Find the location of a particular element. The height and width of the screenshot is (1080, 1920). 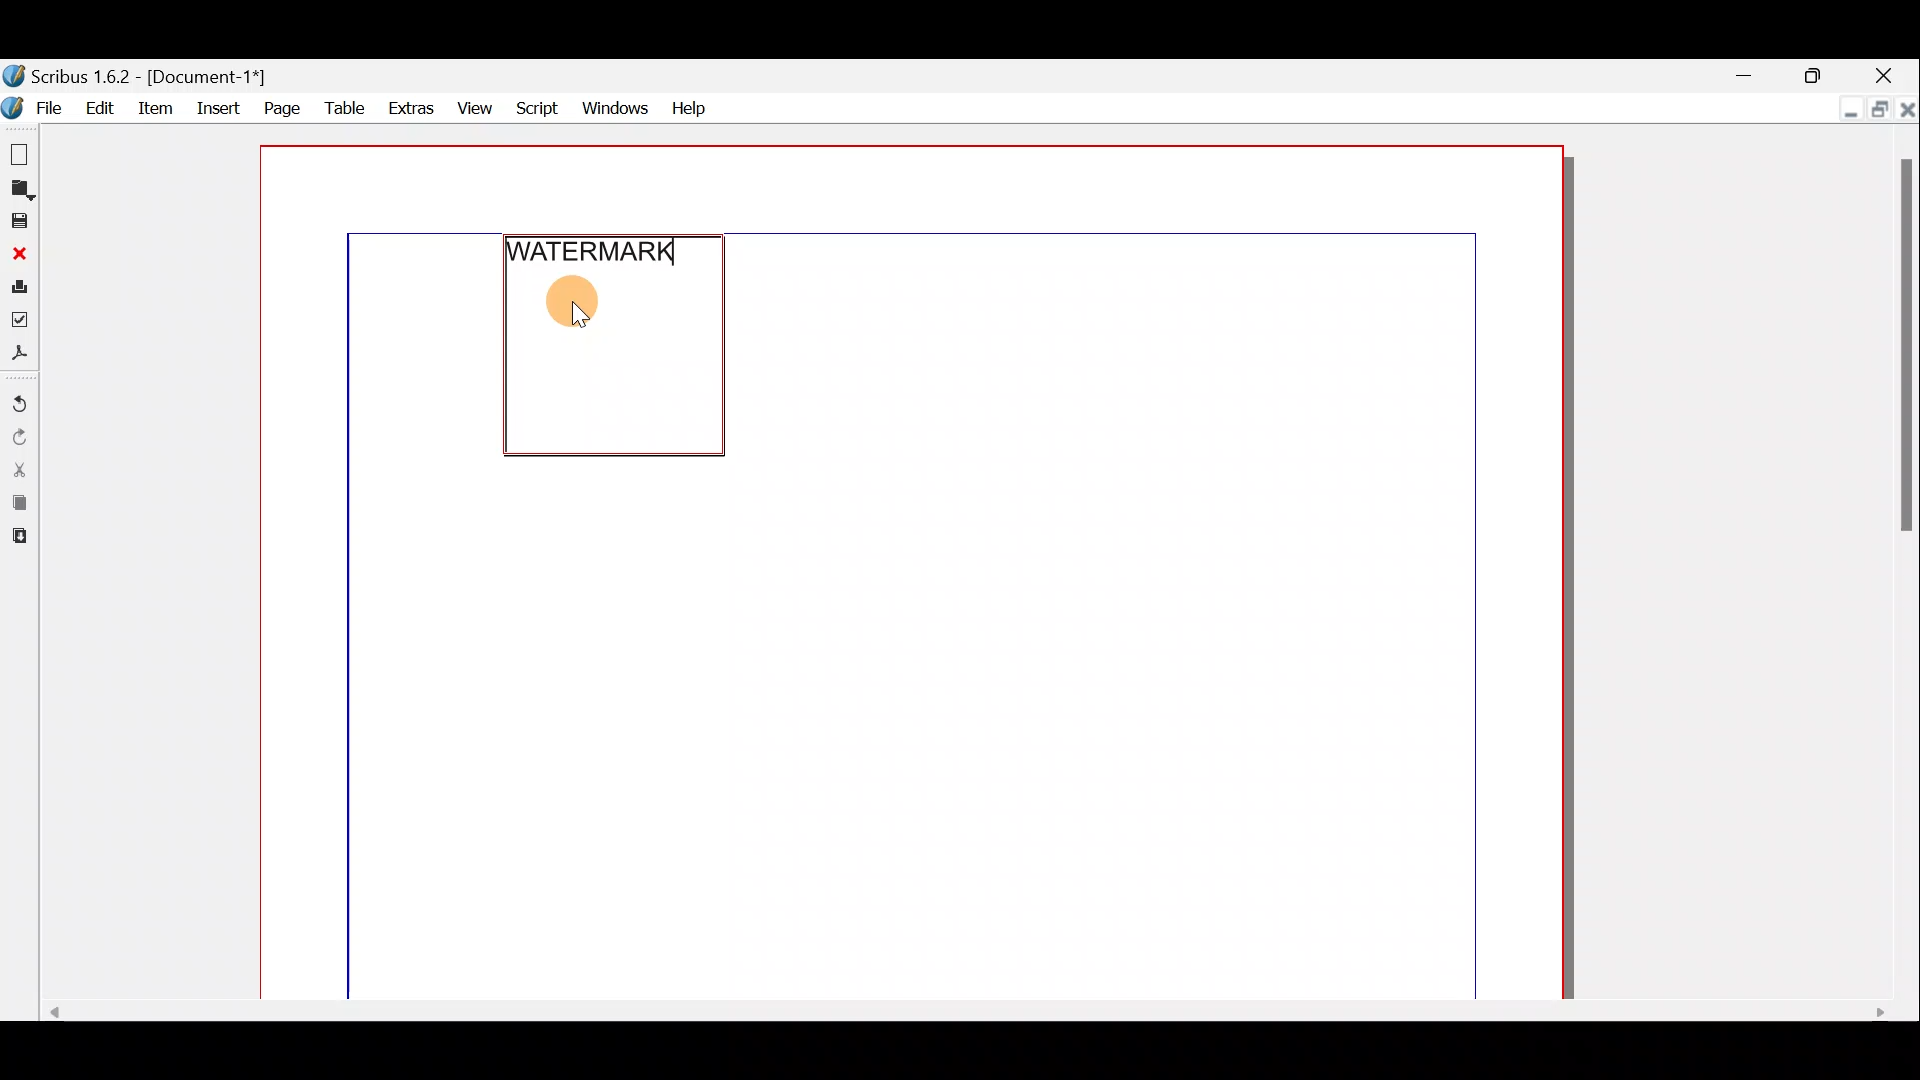

Minimise is located at coordinates (1845, 110).